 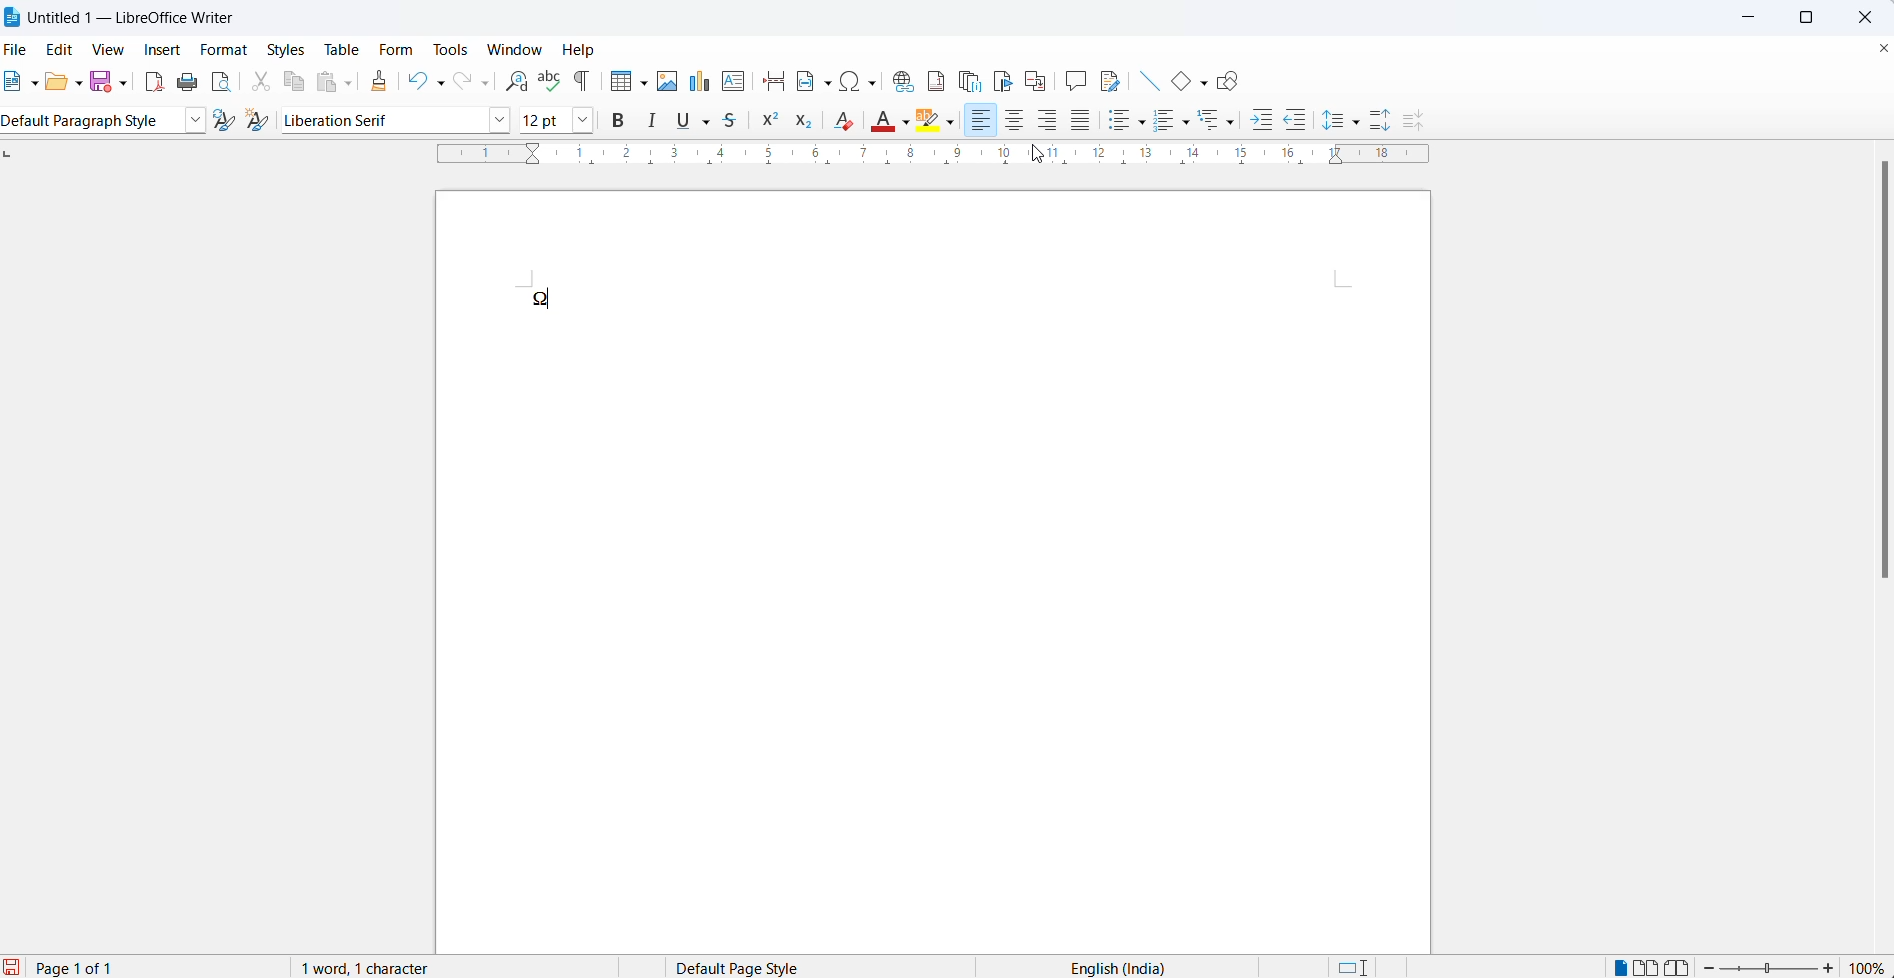 What do you see at coordinates (223, 121) in the screenshot?
I see `update selected style` at bounding box center [223, 121].